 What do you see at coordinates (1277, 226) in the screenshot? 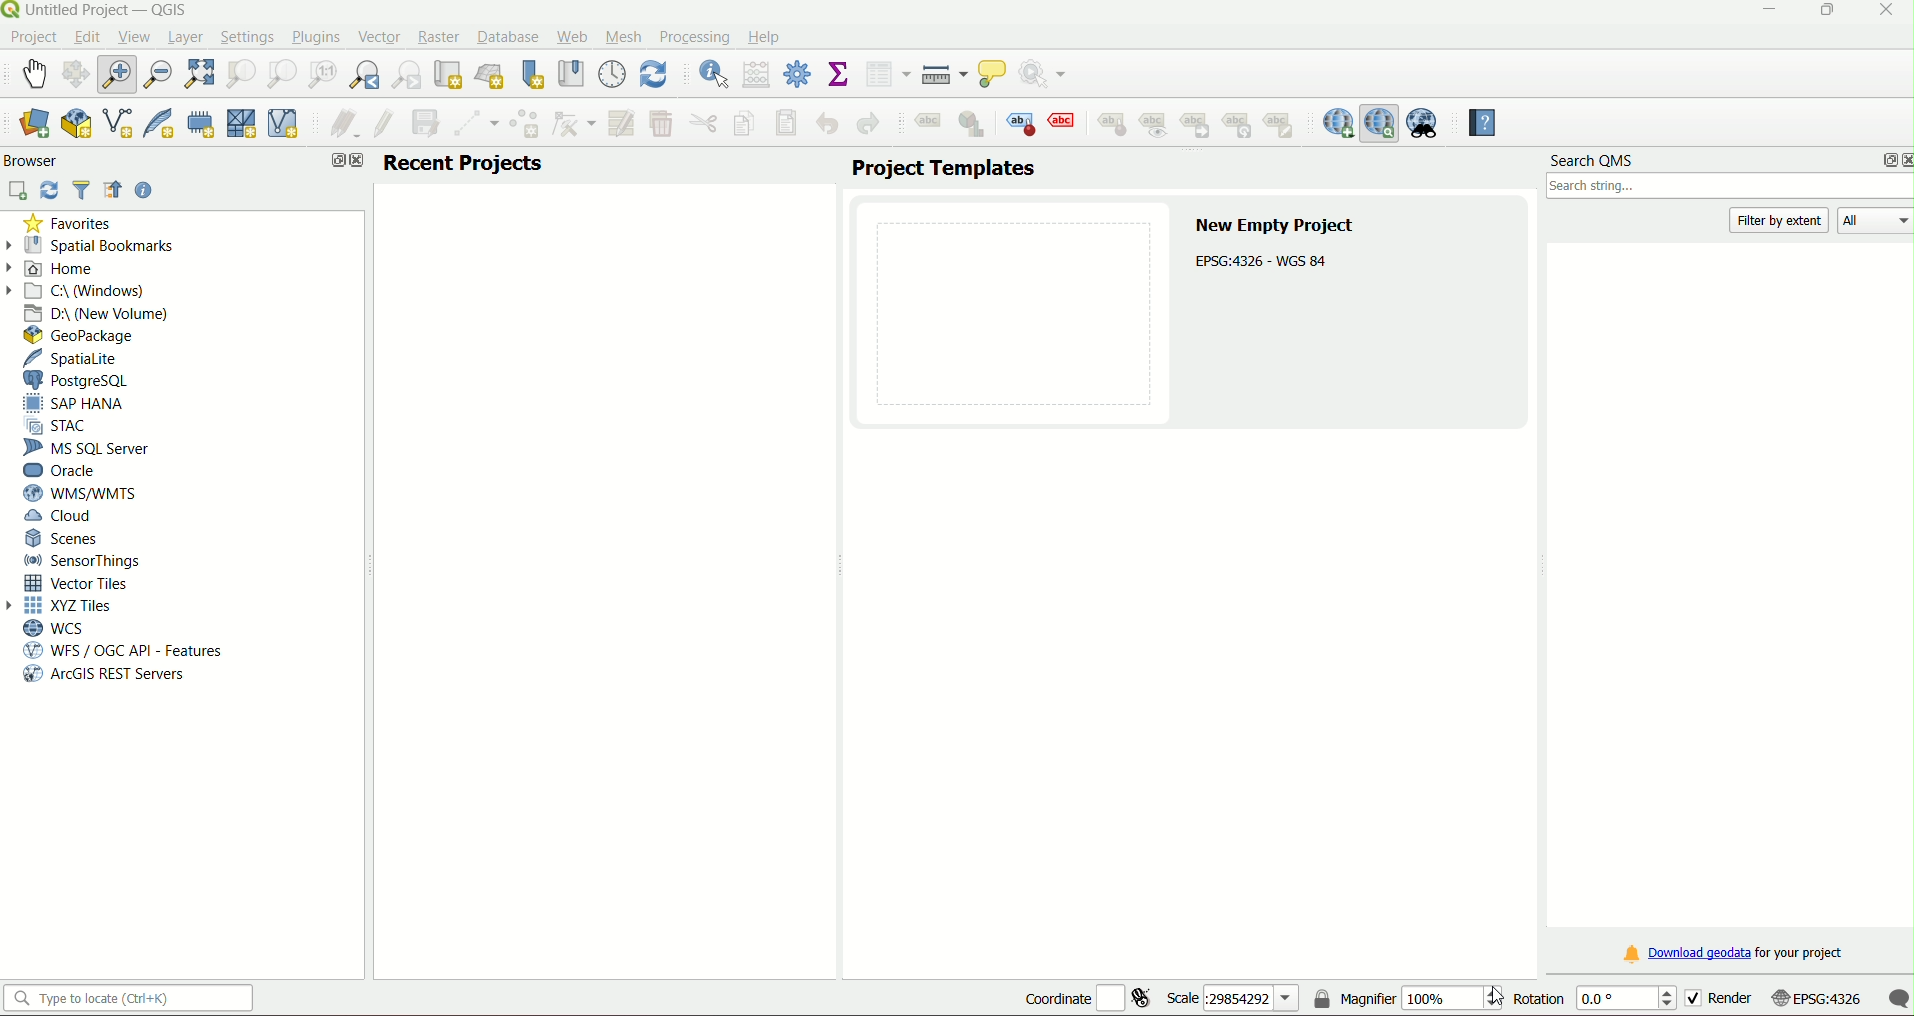
I see `new empty project` at bounding box center [1277, 226].